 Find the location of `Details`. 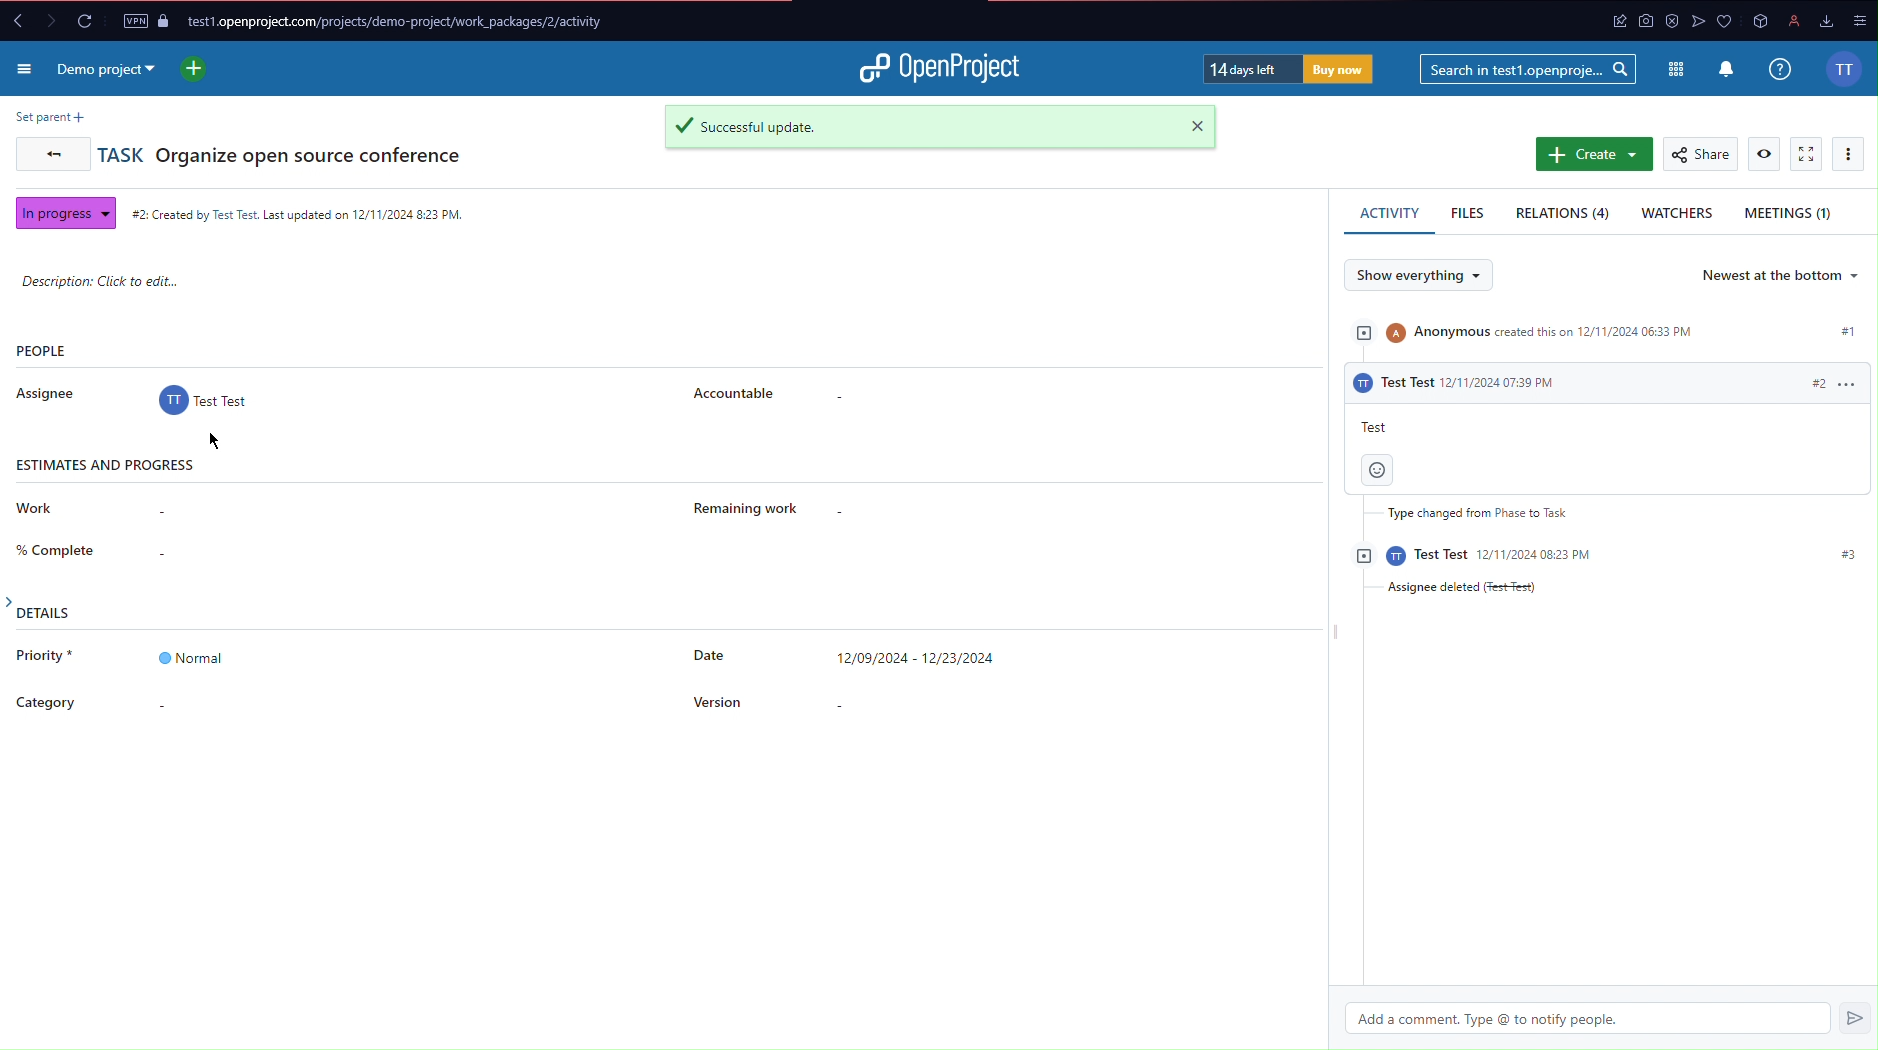

Details is located at coordinates (50, 605).